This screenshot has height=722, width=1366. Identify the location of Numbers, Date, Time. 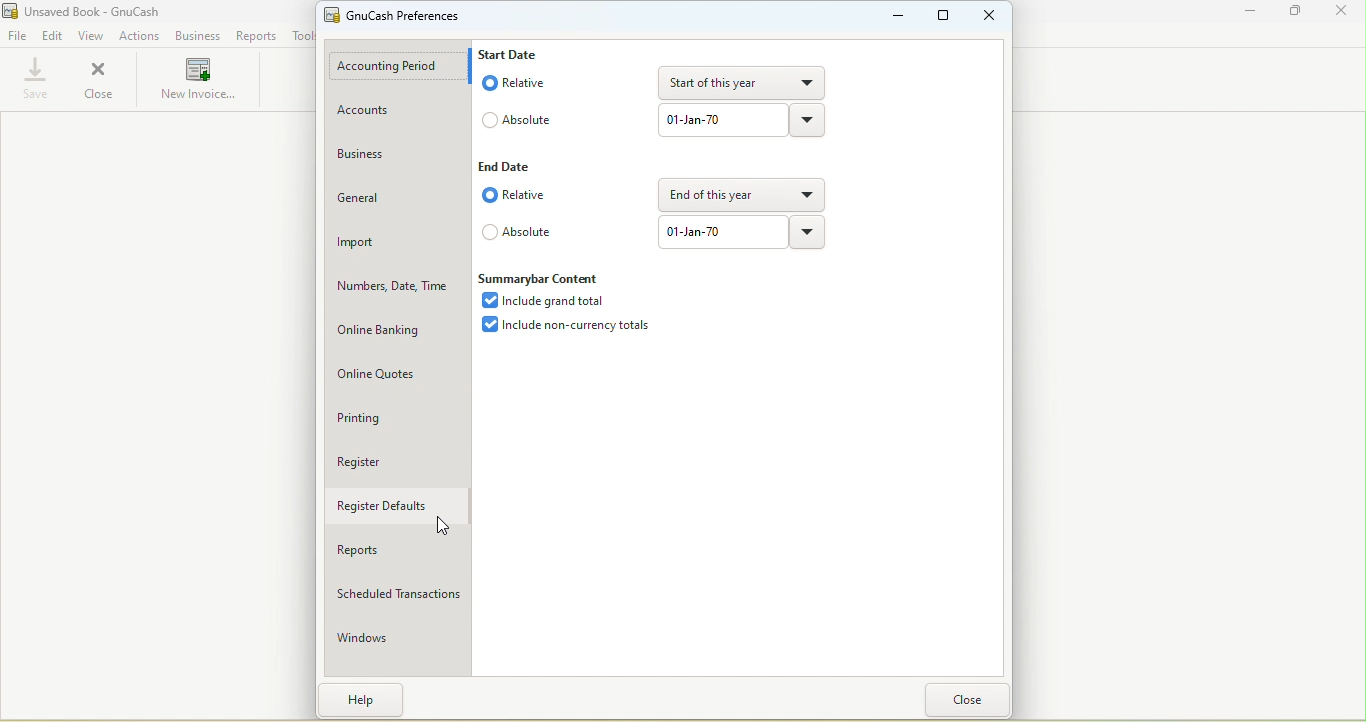
(395, 290).